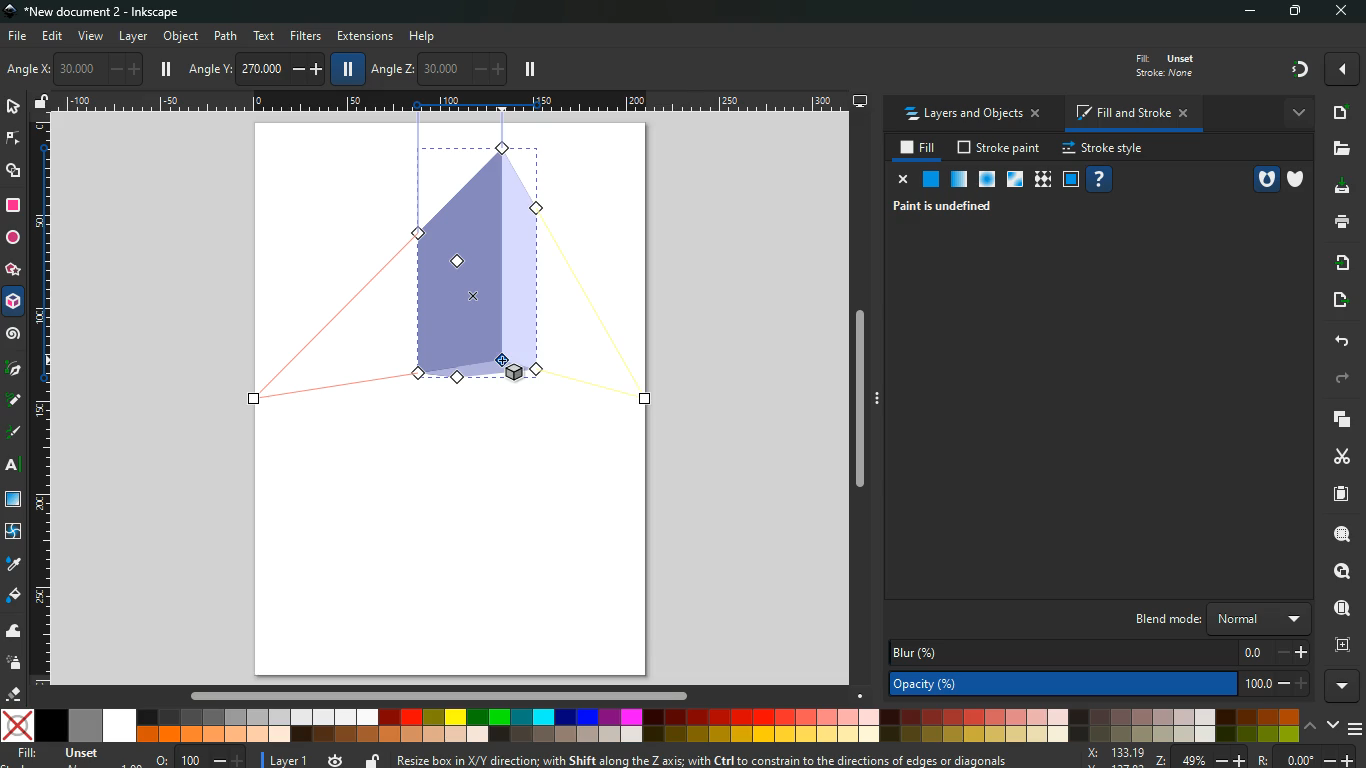 The image size is (1366, 768). Describe the element at coordinates (504, 359) in the screenshot. I see `Cursor` at that location.